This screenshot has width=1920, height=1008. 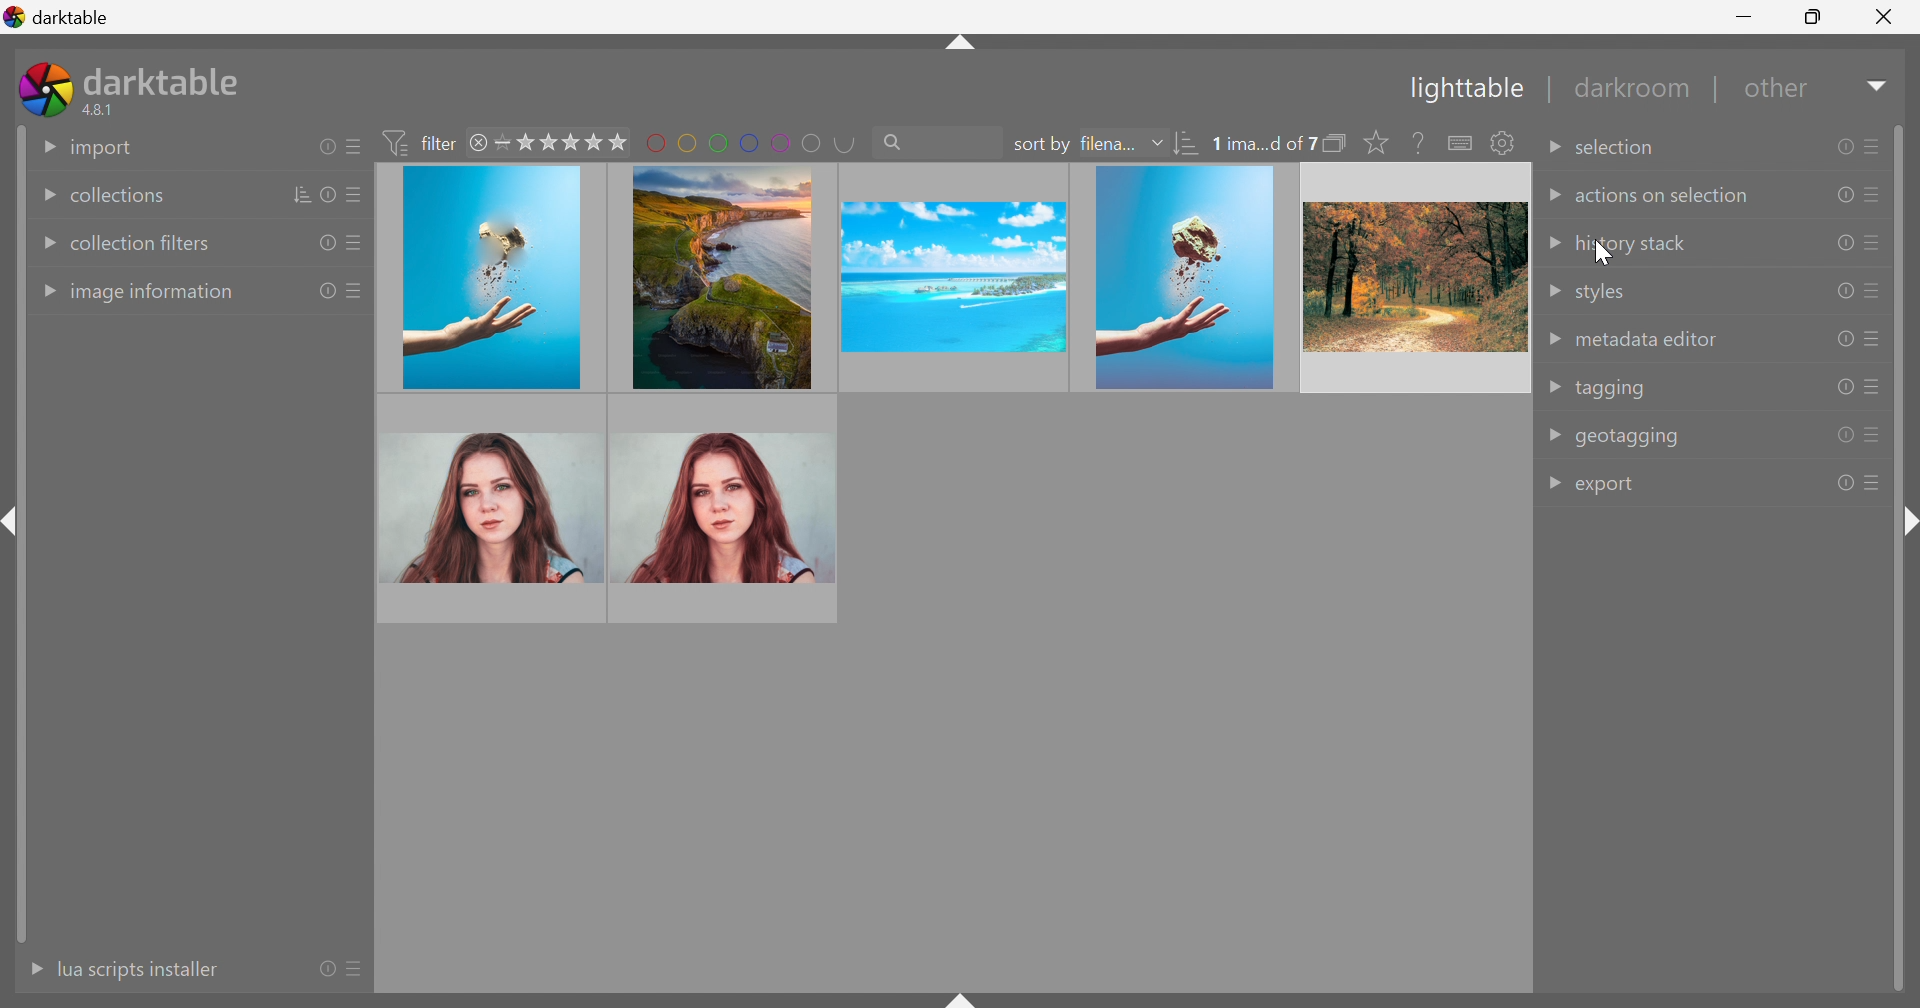 What do you see at coordinates (1879, 85) in the screenshot?
I see `Drop Down` at bounding box center [1879, 85].